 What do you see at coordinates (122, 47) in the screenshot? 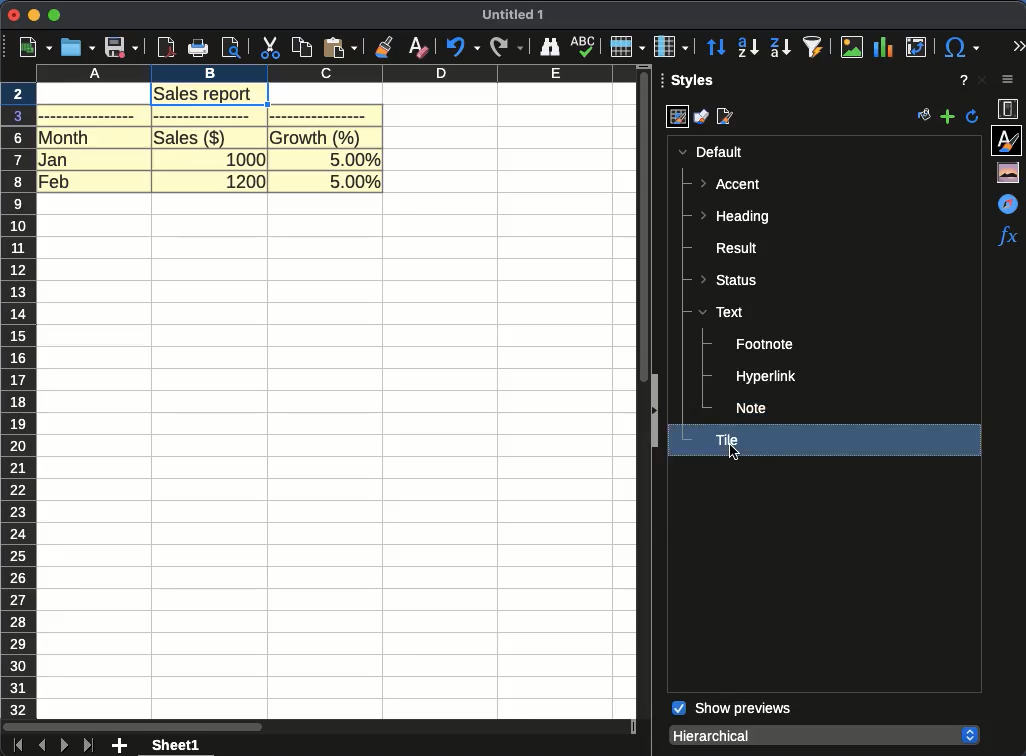
I see `save` at bounding box center [122, 47].